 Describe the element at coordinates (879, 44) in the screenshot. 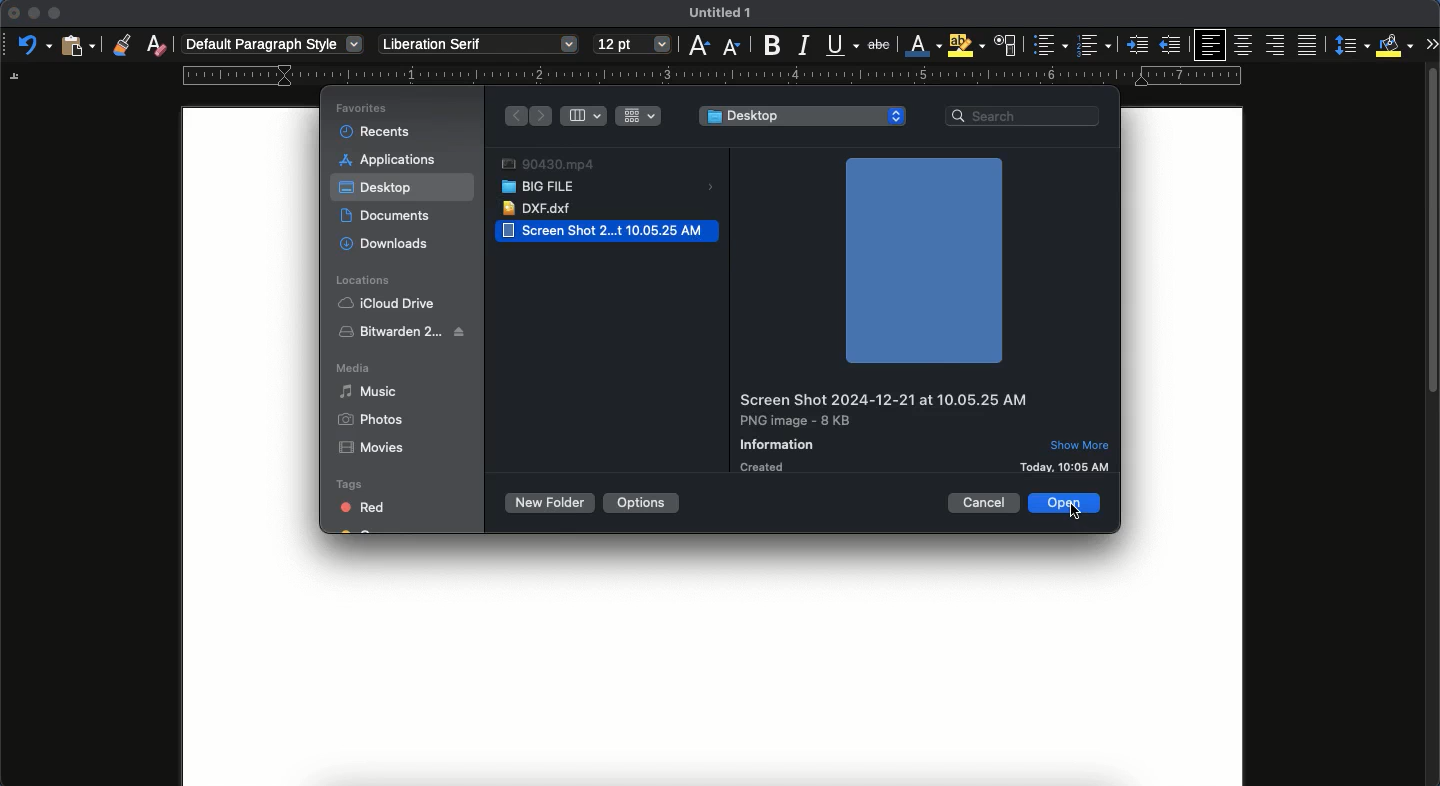

I see `strikethrough` at that location.